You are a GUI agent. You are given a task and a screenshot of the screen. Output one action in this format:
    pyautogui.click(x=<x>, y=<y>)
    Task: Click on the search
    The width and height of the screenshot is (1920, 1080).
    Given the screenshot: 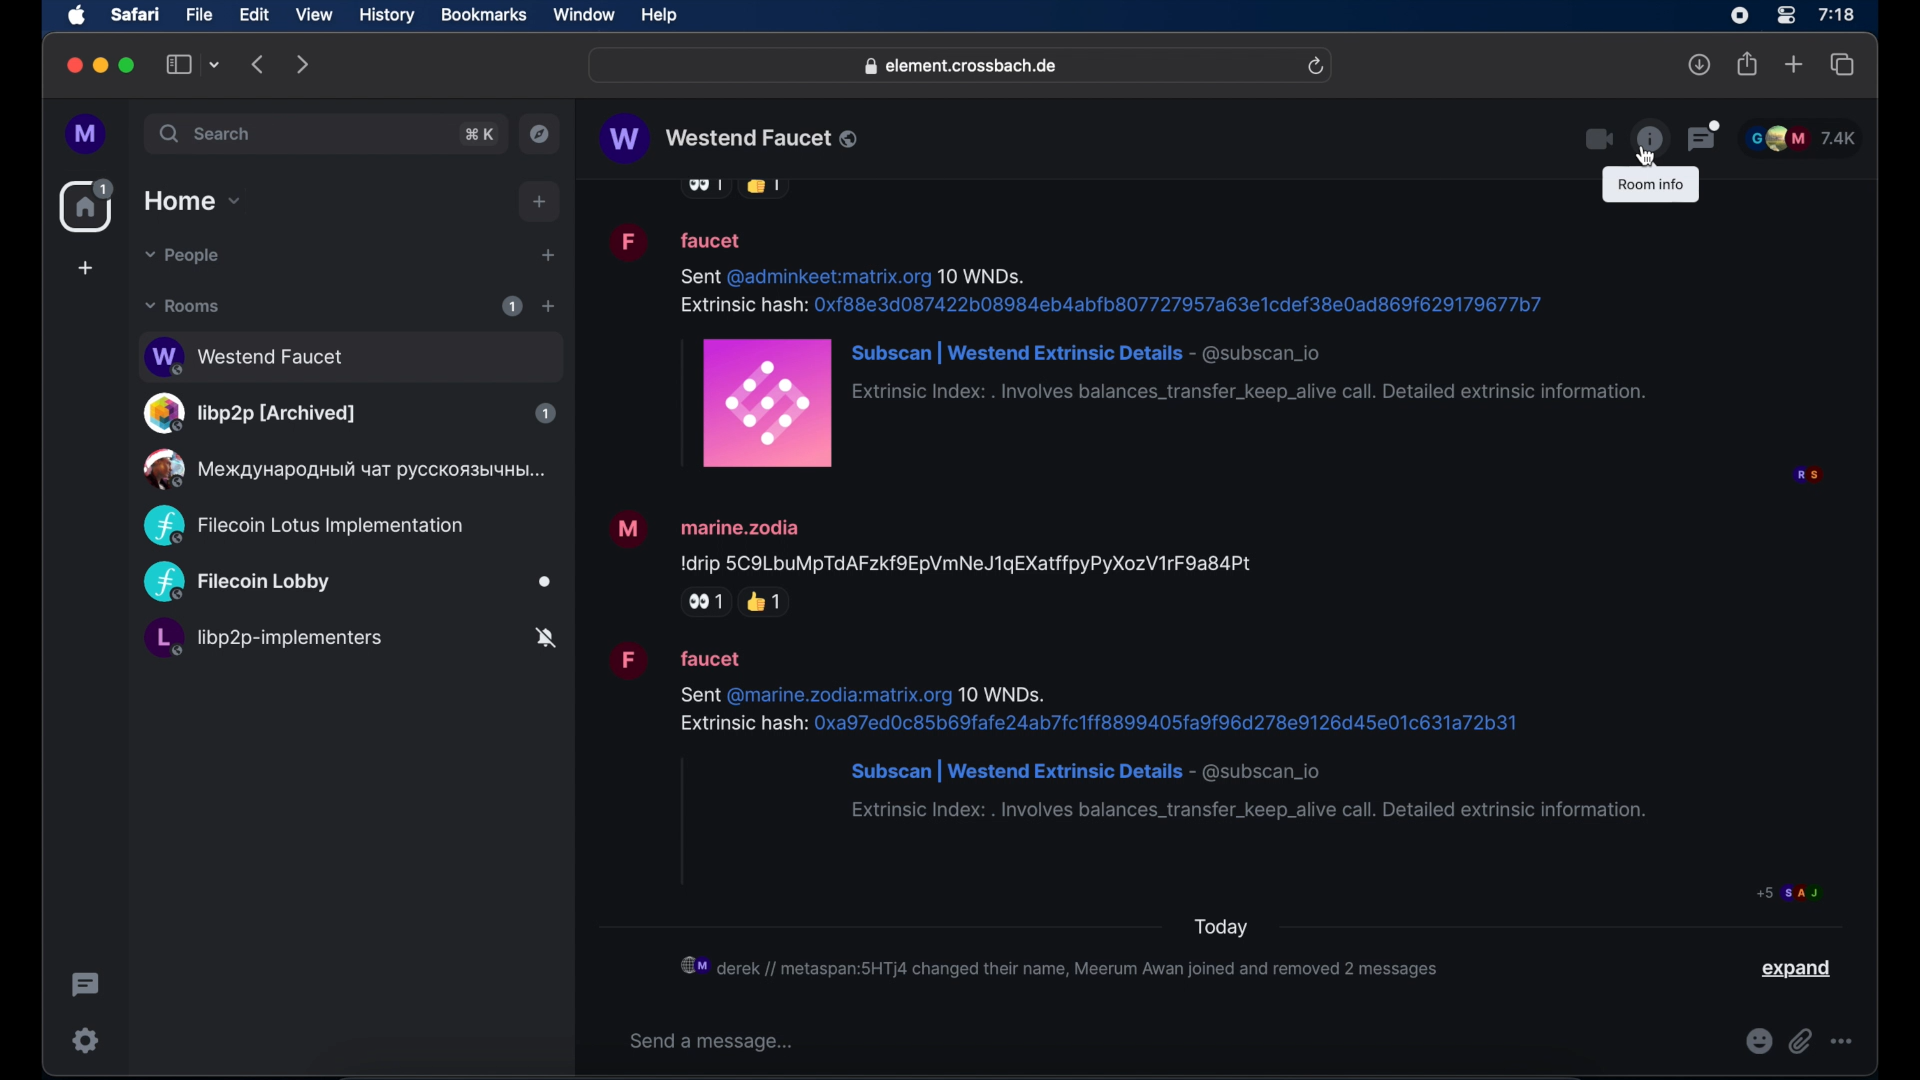 What is the action you would take?
    pyautogui.click(x=207, y=133)
    